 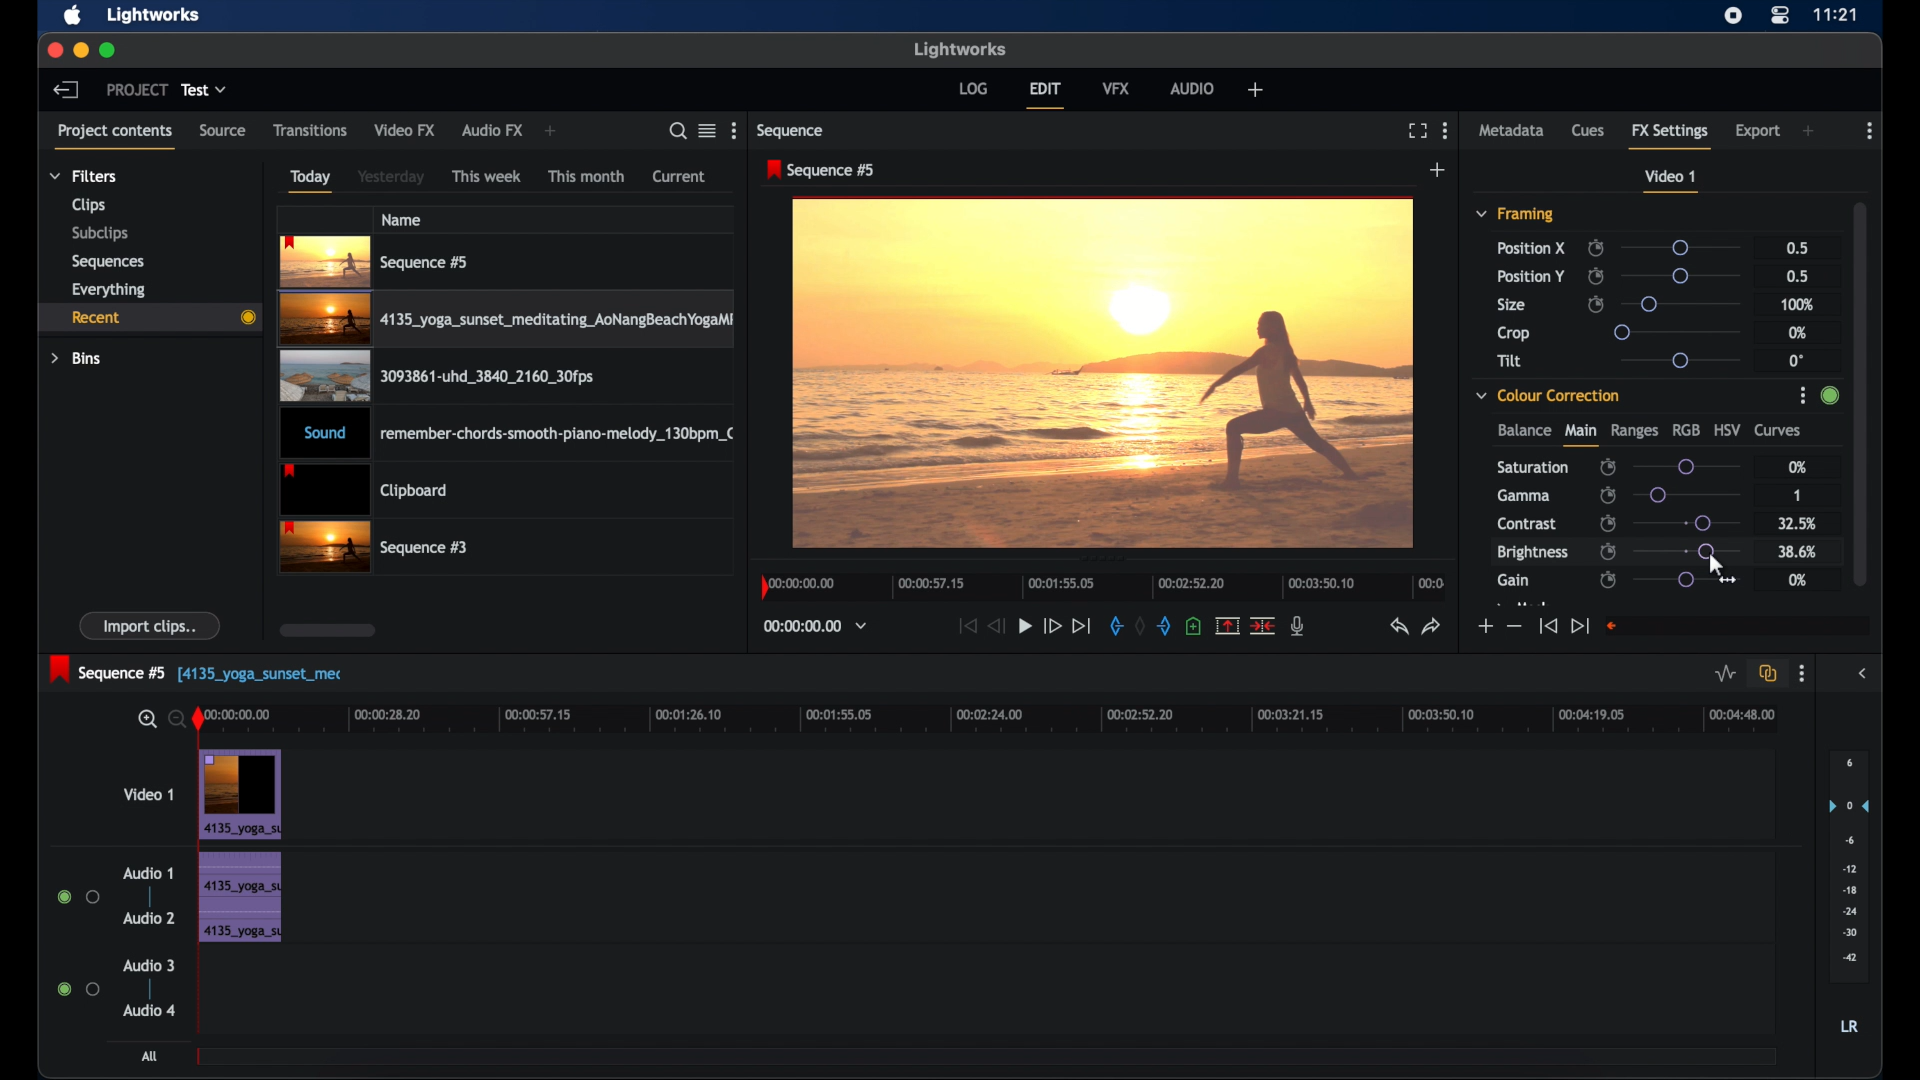 What do you see at coordinates (1514, 333) in the screenshot?
I see `crop` at bounding box center [1514, 333].